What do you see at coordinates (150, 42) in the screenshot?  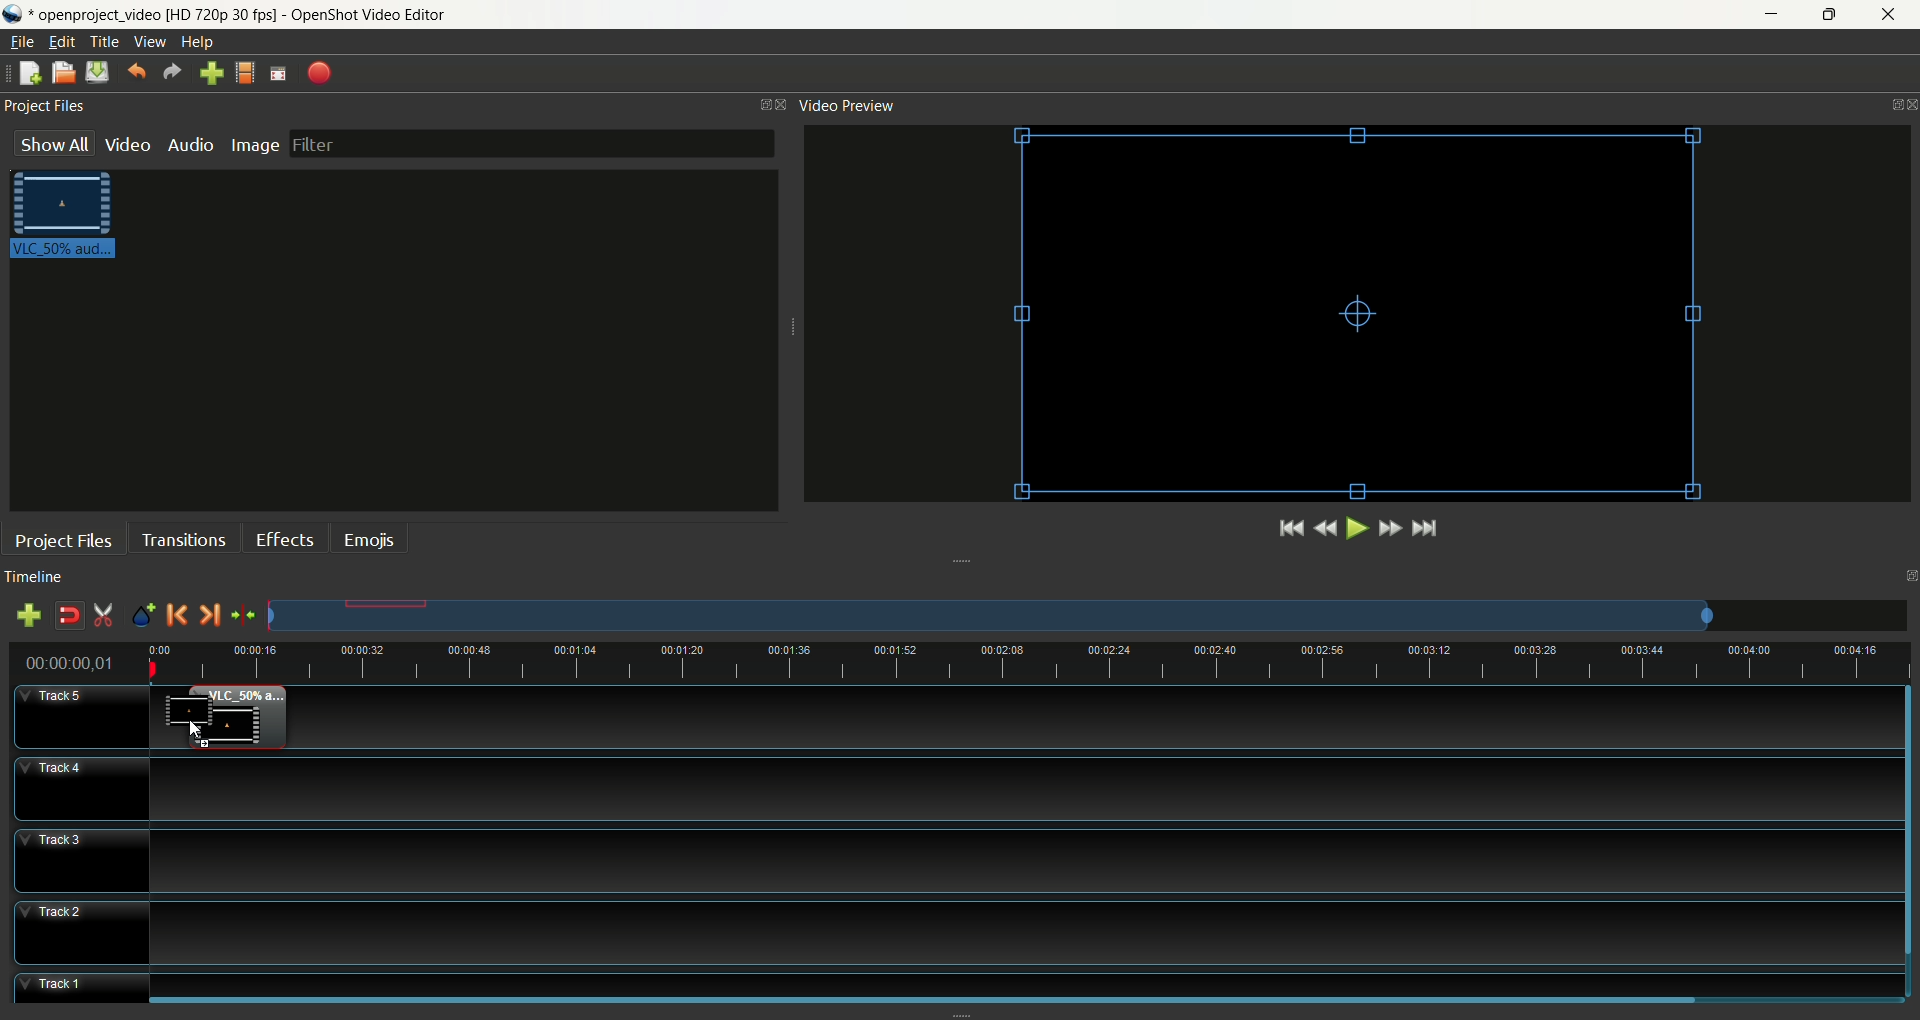 I see `view` at bounding box center [150, 42].